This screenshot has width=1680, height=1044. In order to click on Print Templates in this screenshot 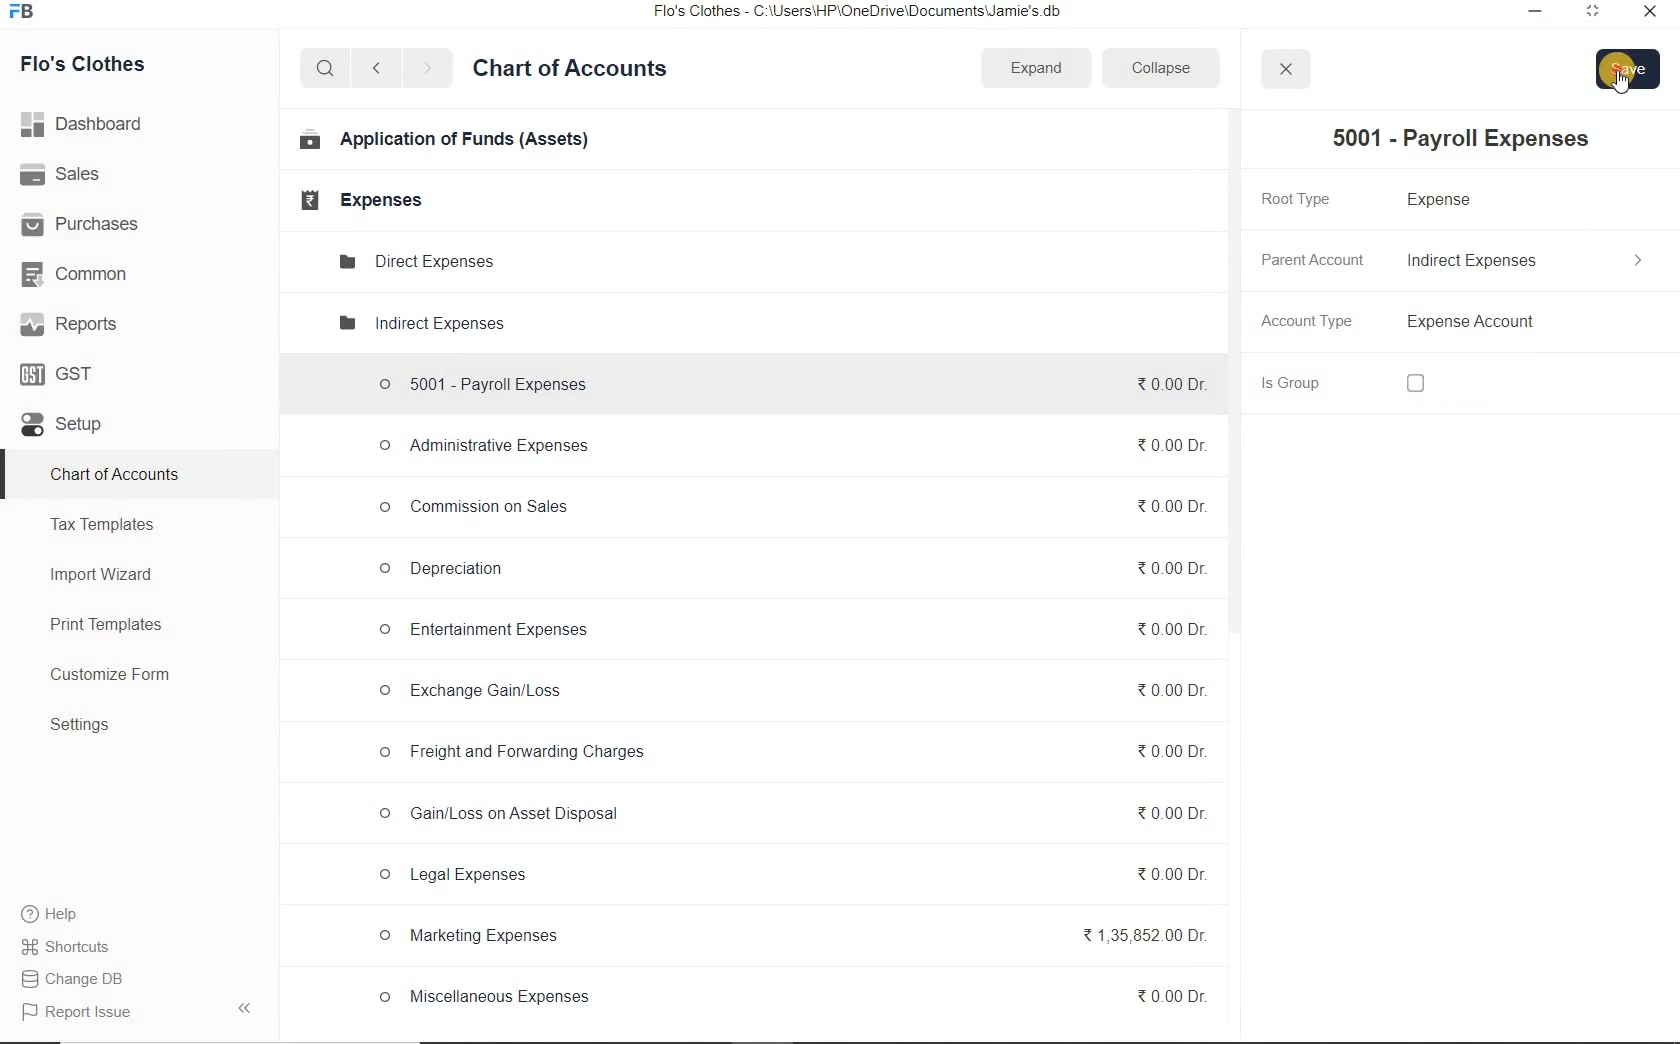, I will do `click(106, 626)`.